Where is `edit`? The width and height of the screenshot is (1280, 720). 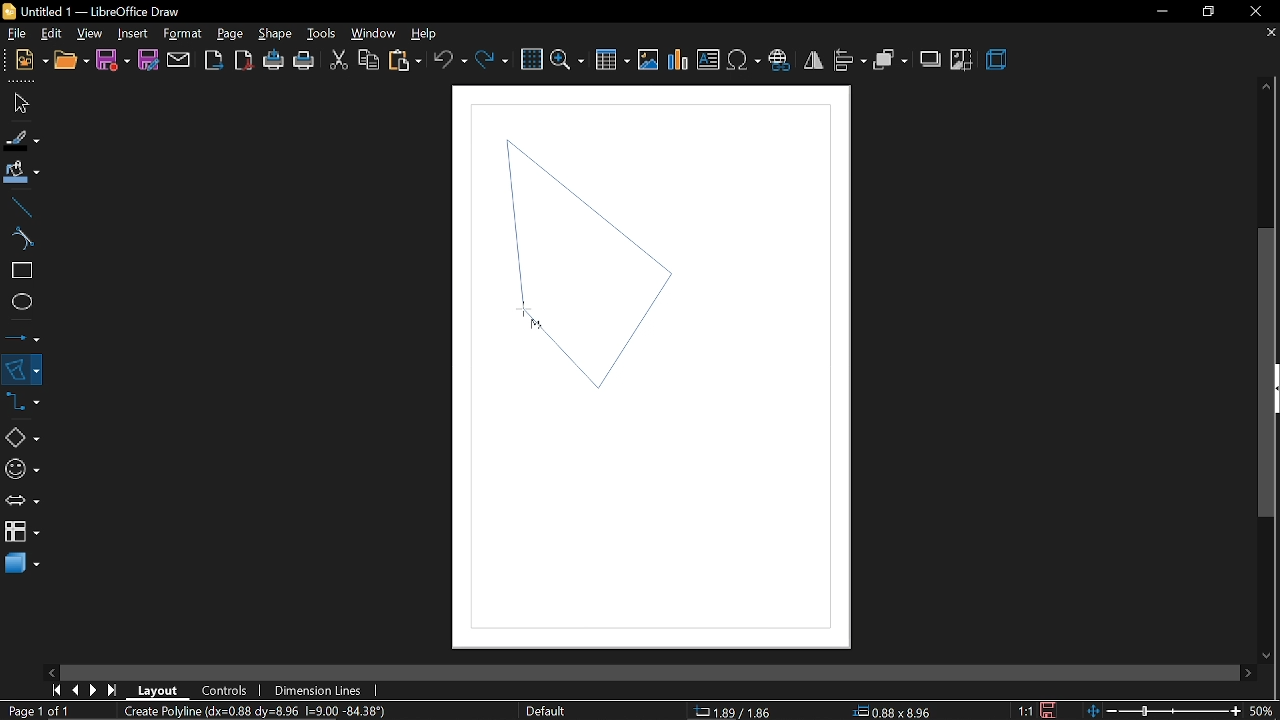
edit is located at coordinates (54, 33).